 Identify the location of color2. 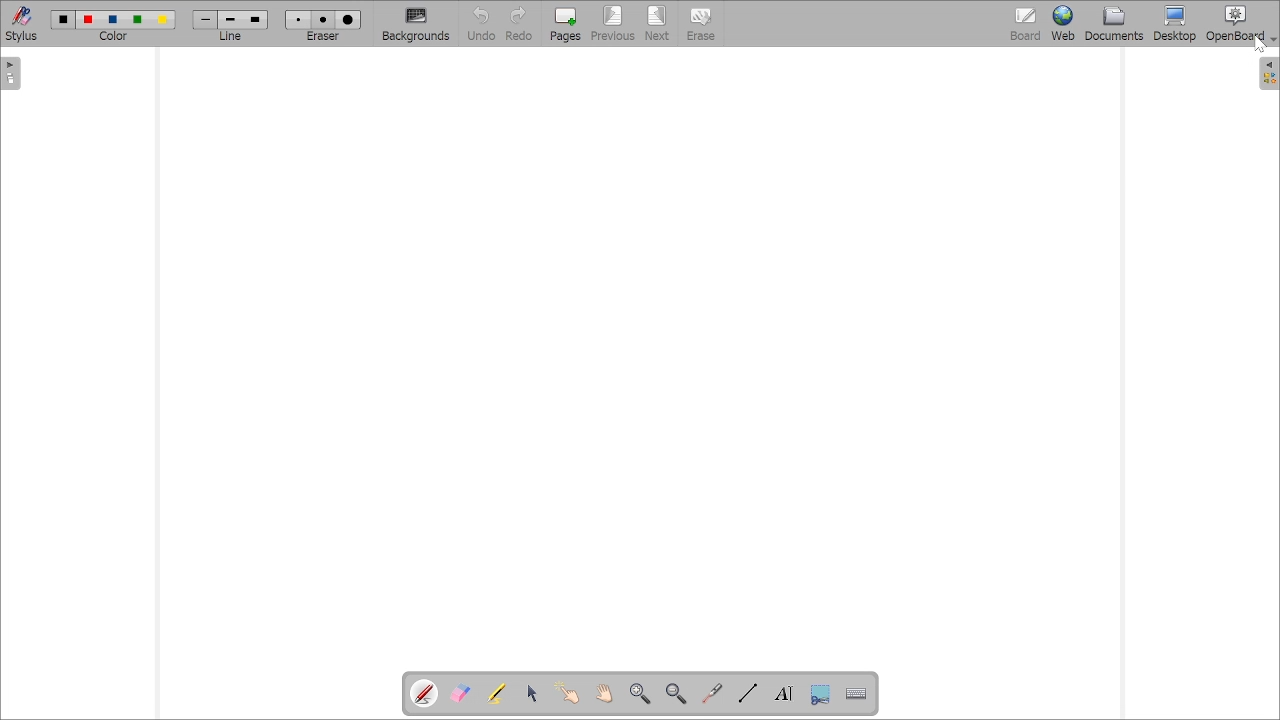
(88, 19).